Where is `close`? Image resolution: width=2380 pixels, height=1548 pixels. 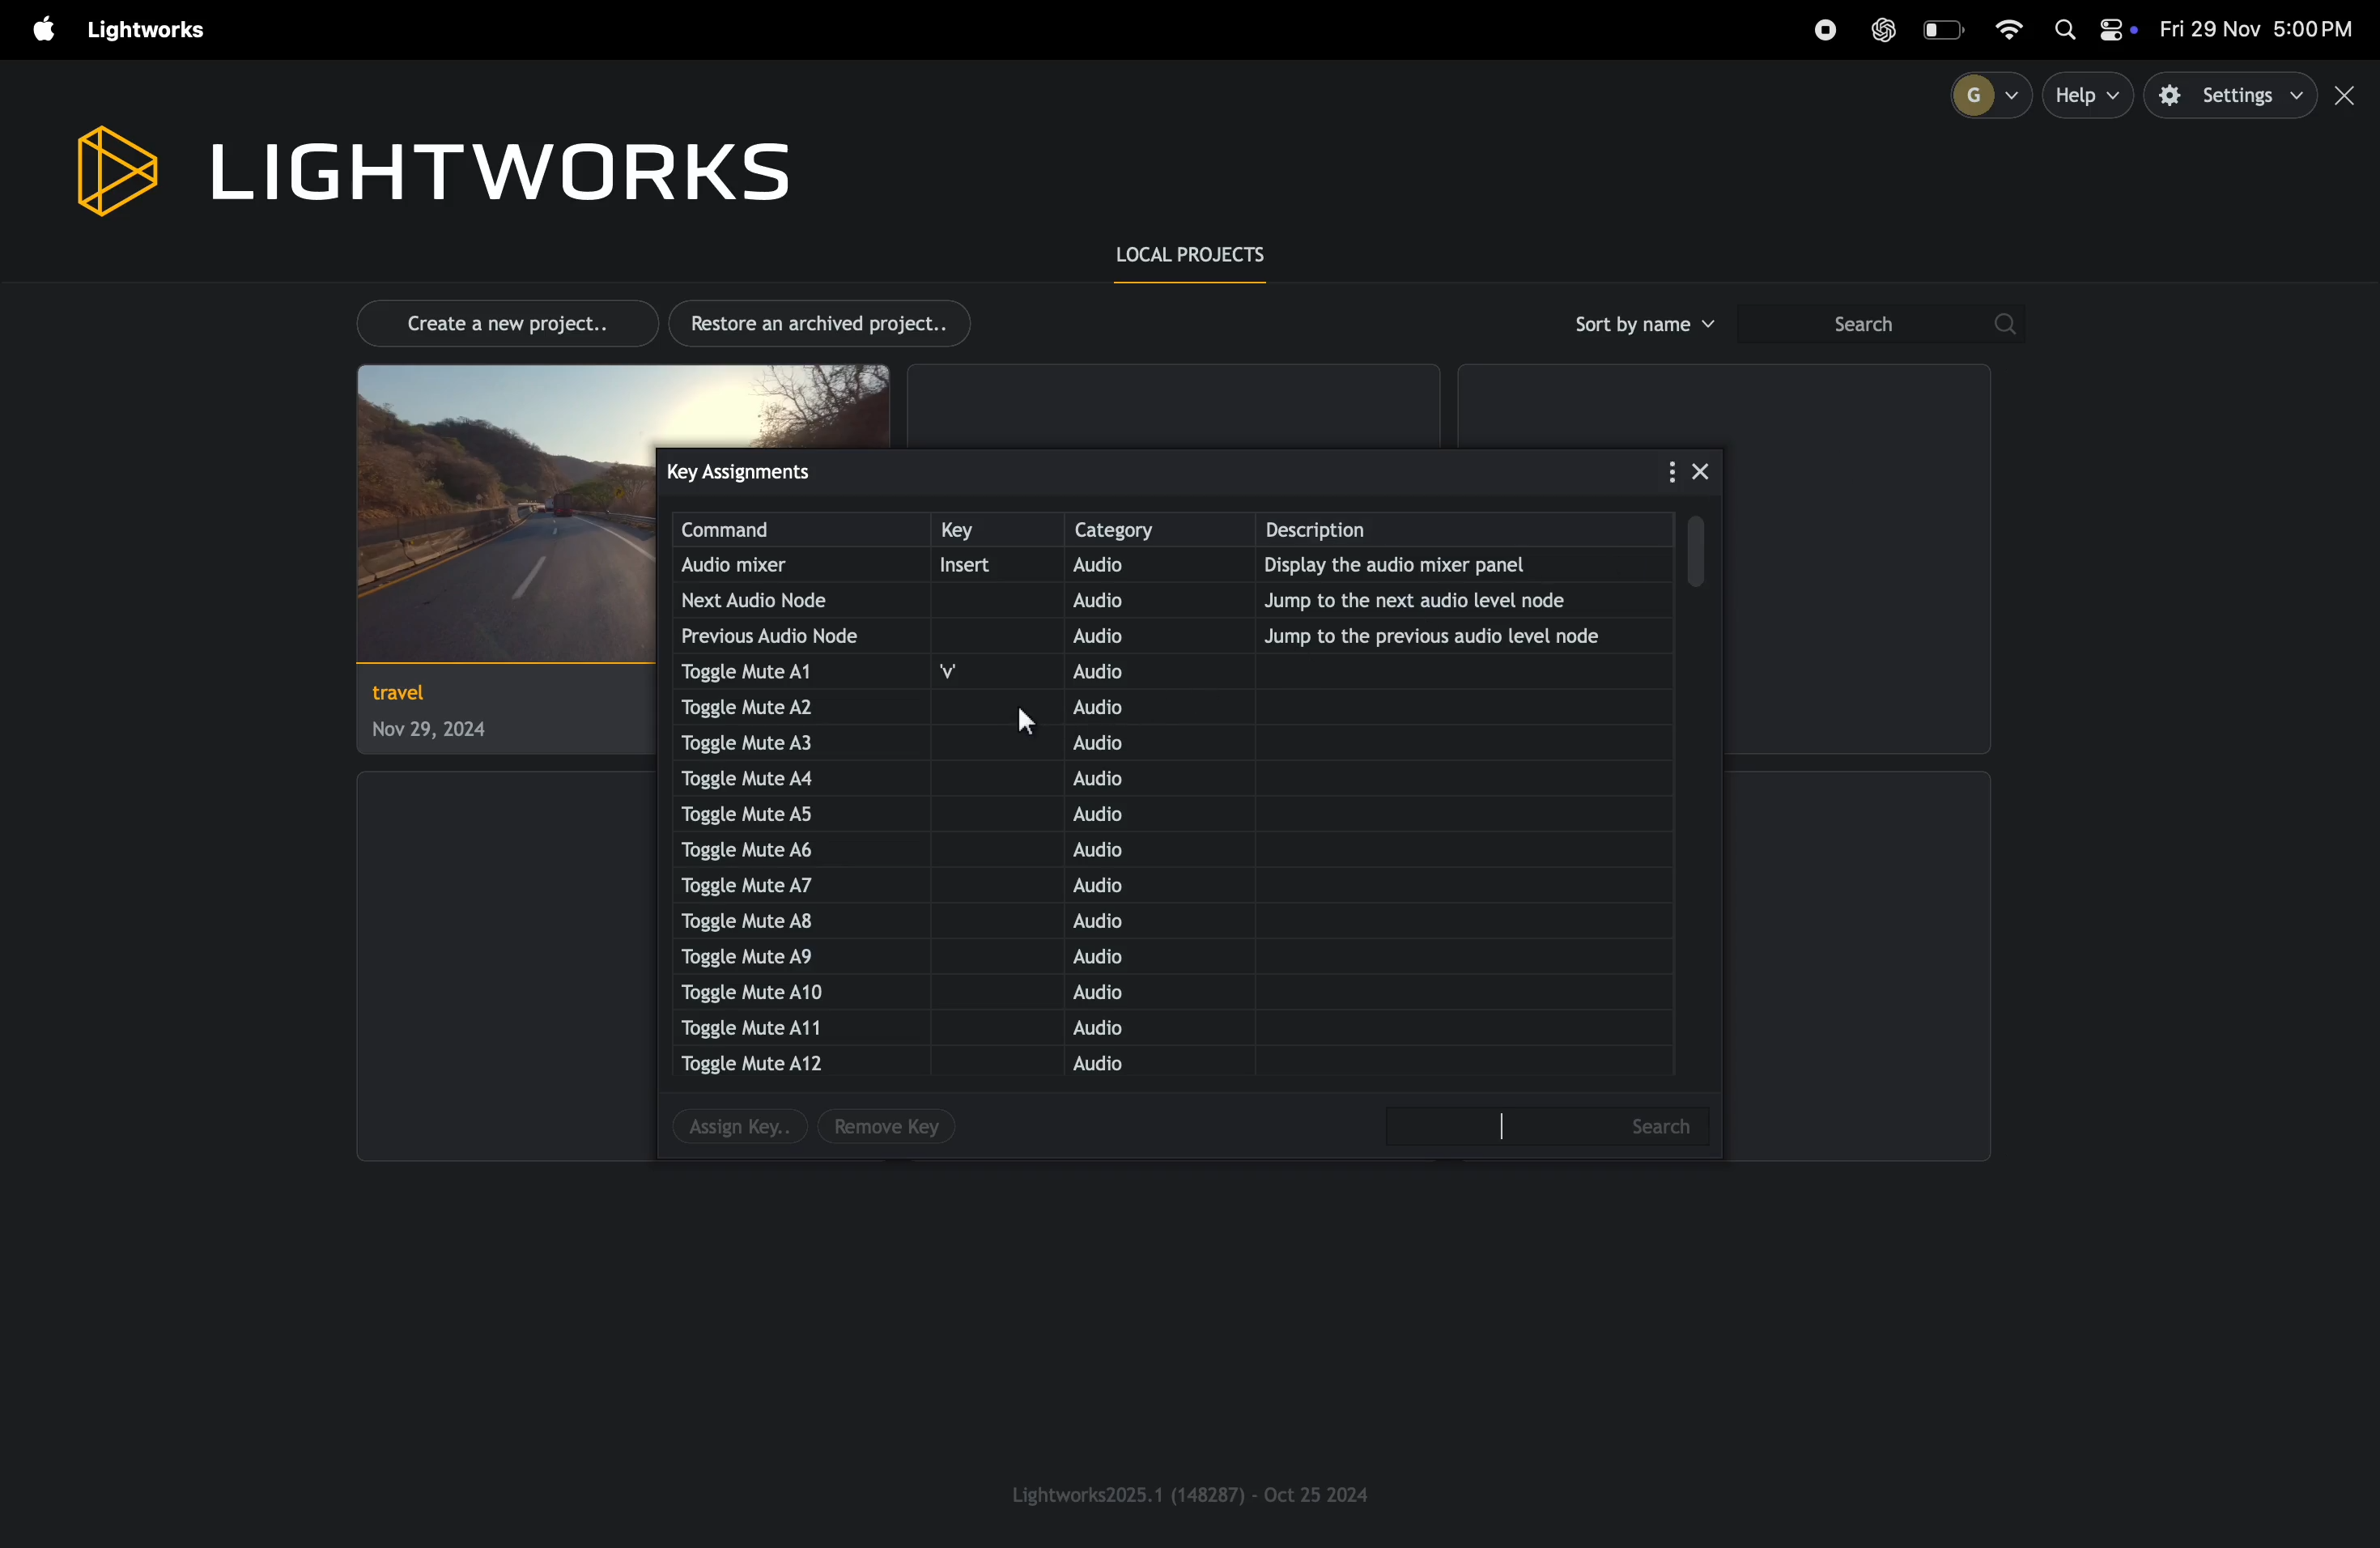 close is located at coordinates (2349, 96).